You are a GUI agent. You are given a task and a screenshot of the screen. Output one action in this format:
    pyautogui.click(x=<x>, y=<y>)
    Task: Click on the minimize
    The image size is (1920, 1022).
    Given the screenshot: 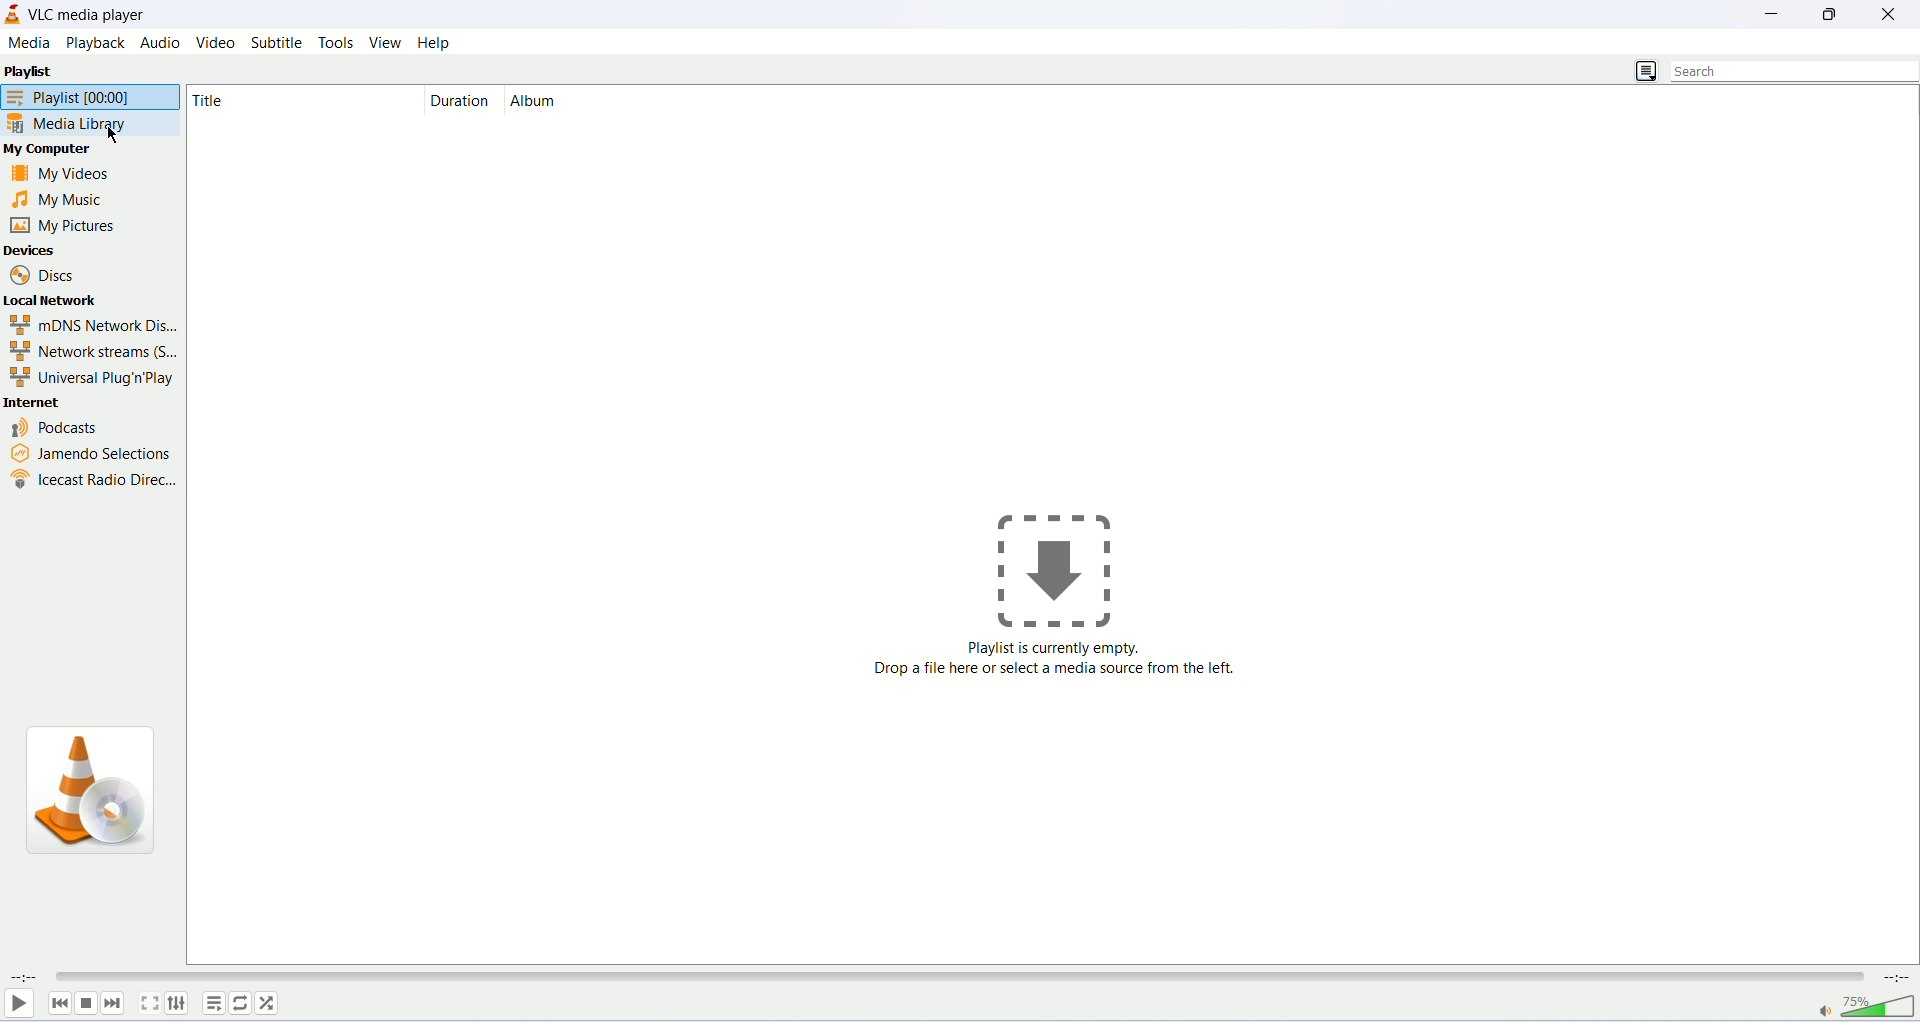 What is the action you would take?
    pyautogui.click(x=1778, y=12)
    